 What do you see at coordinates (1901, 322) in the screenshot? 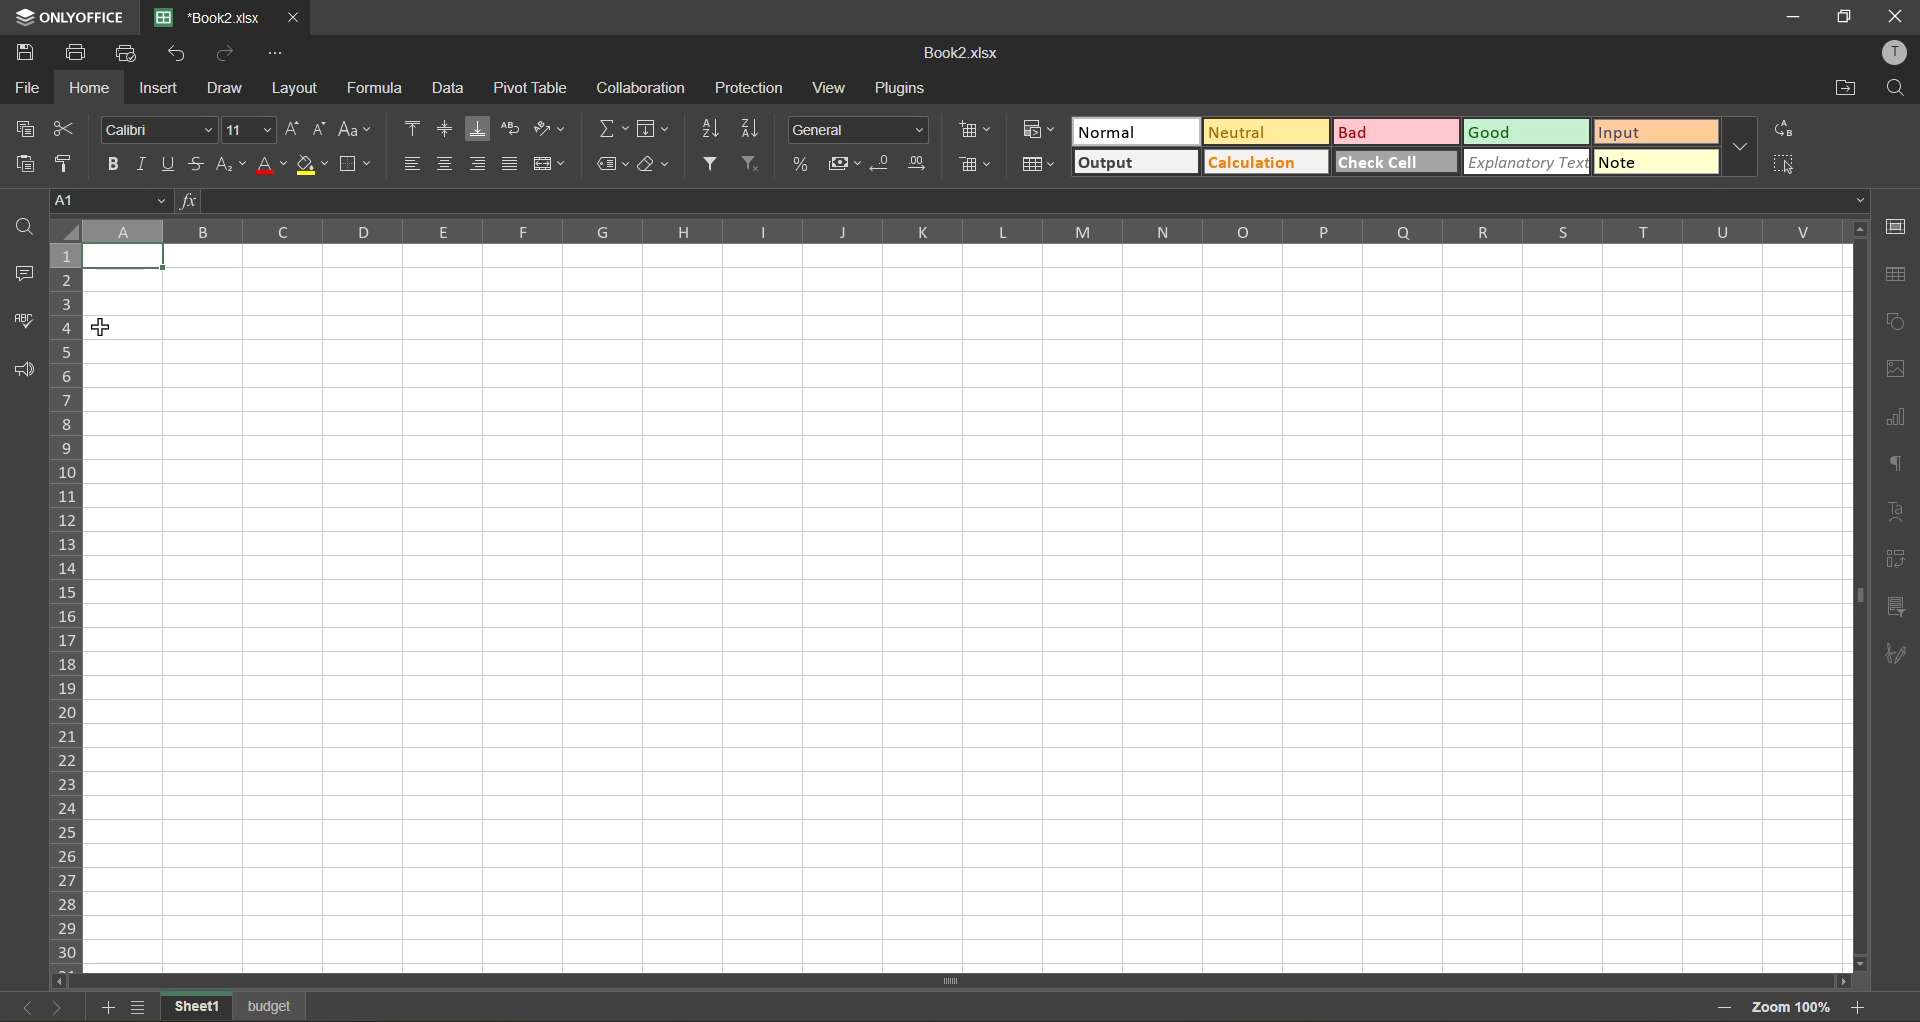
I see `shapes` at bounding box center [1901, 322].